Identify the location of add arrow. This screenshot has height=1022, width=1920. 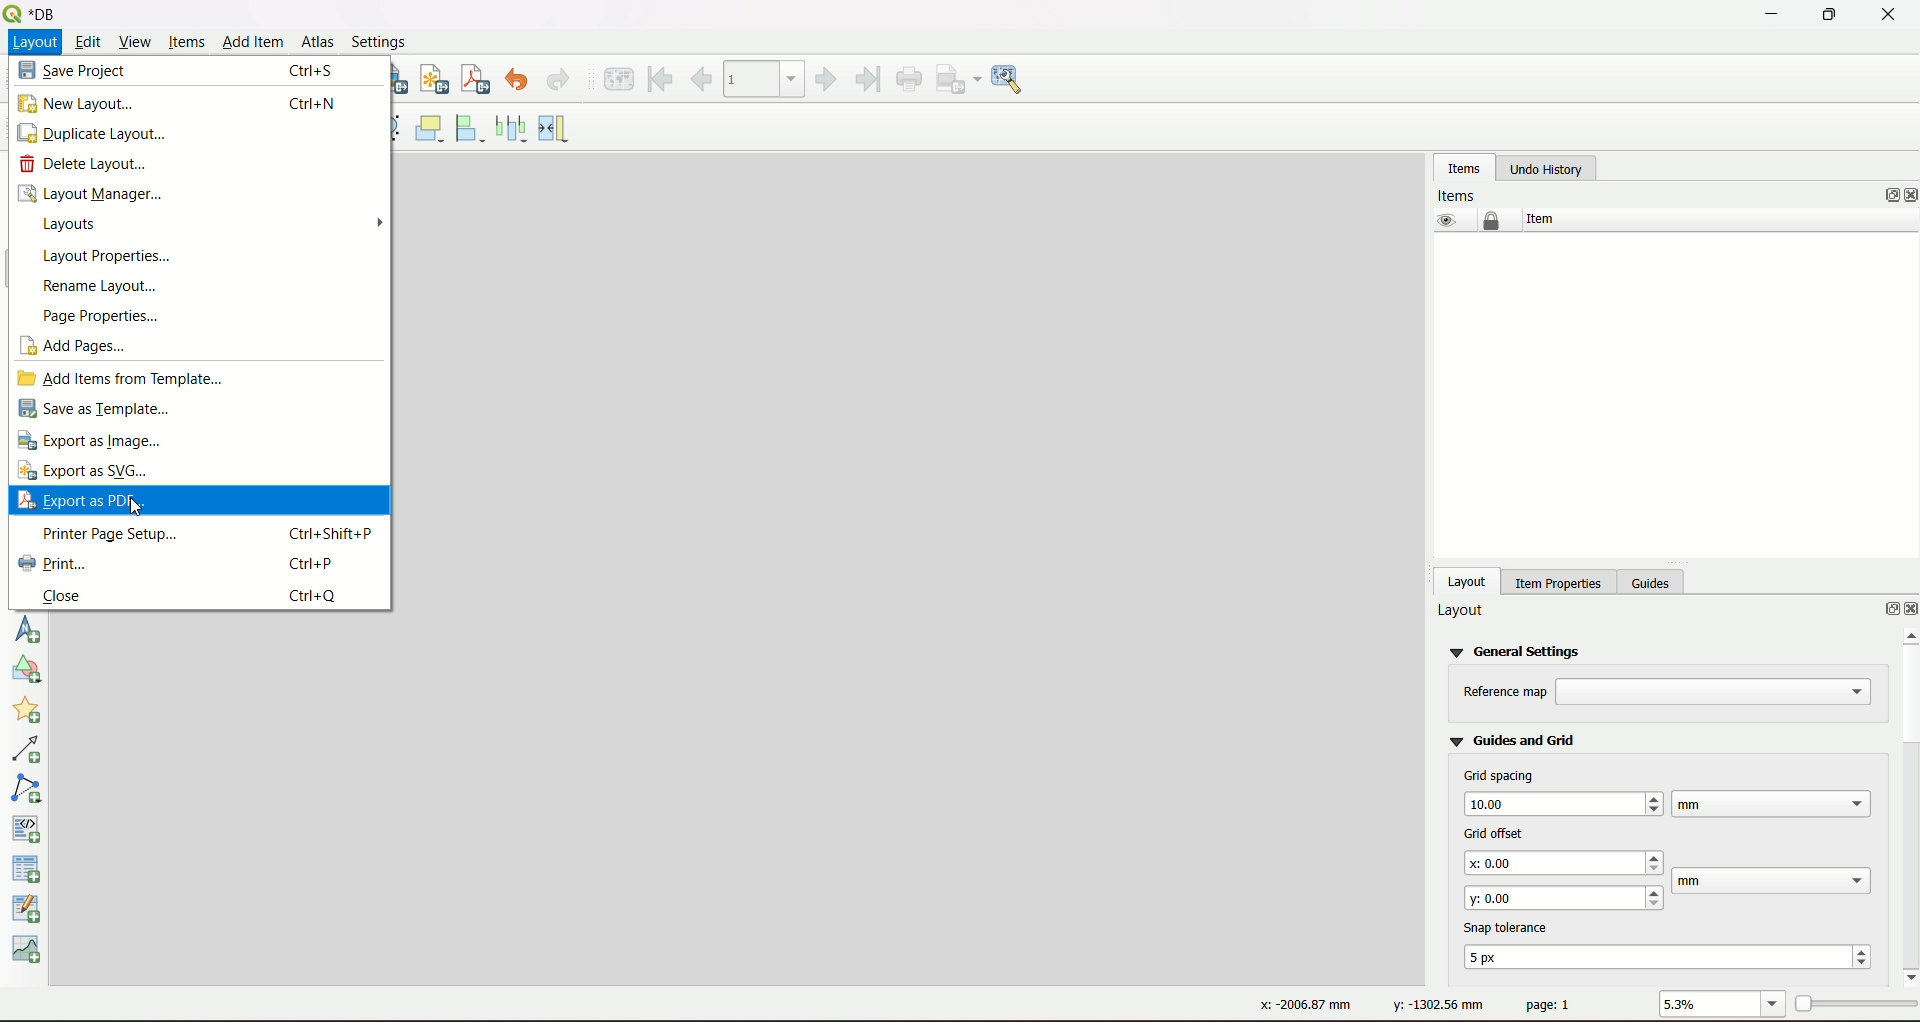
(30, 751).